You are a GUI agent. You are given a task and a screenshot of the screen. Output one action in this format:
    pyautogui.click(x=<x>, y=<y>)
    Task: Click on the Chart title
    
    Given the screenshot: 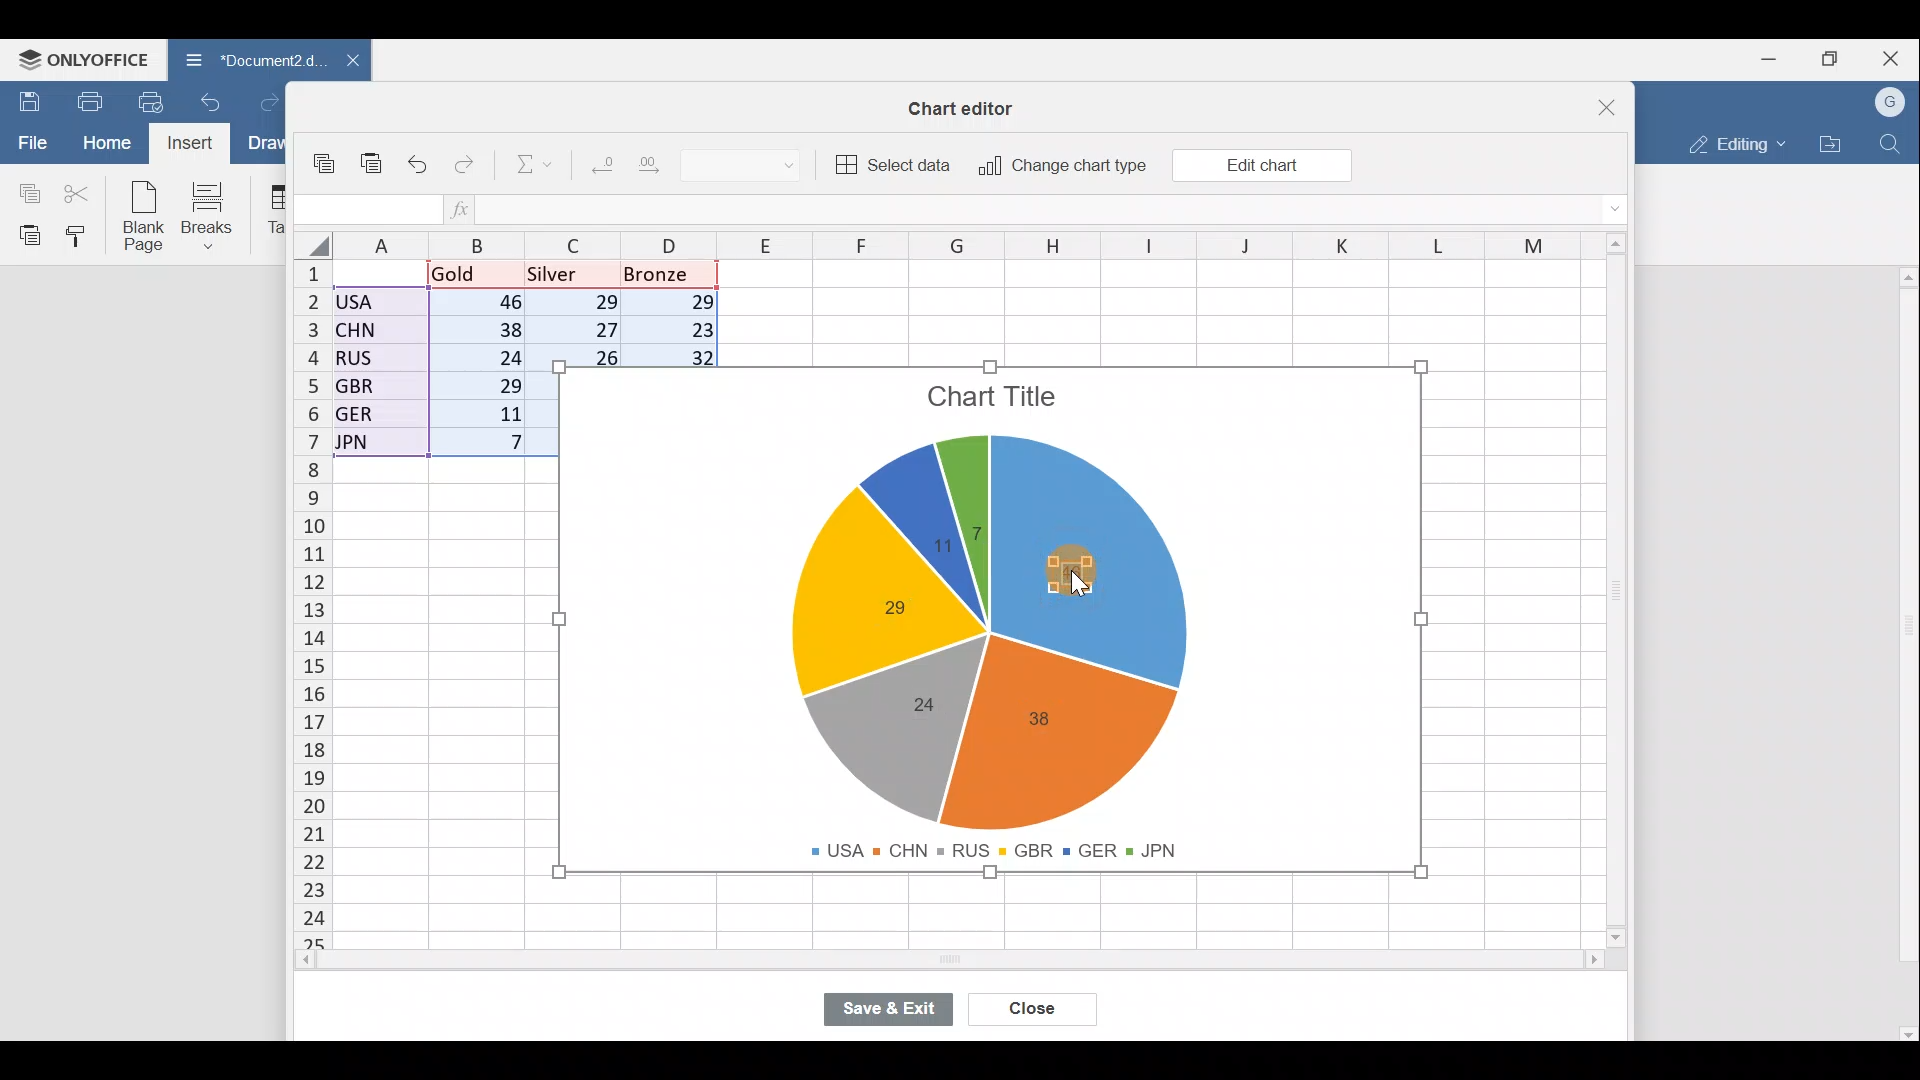 What is the action you would take?
    pyautogui.click(x=996, y=401)
    